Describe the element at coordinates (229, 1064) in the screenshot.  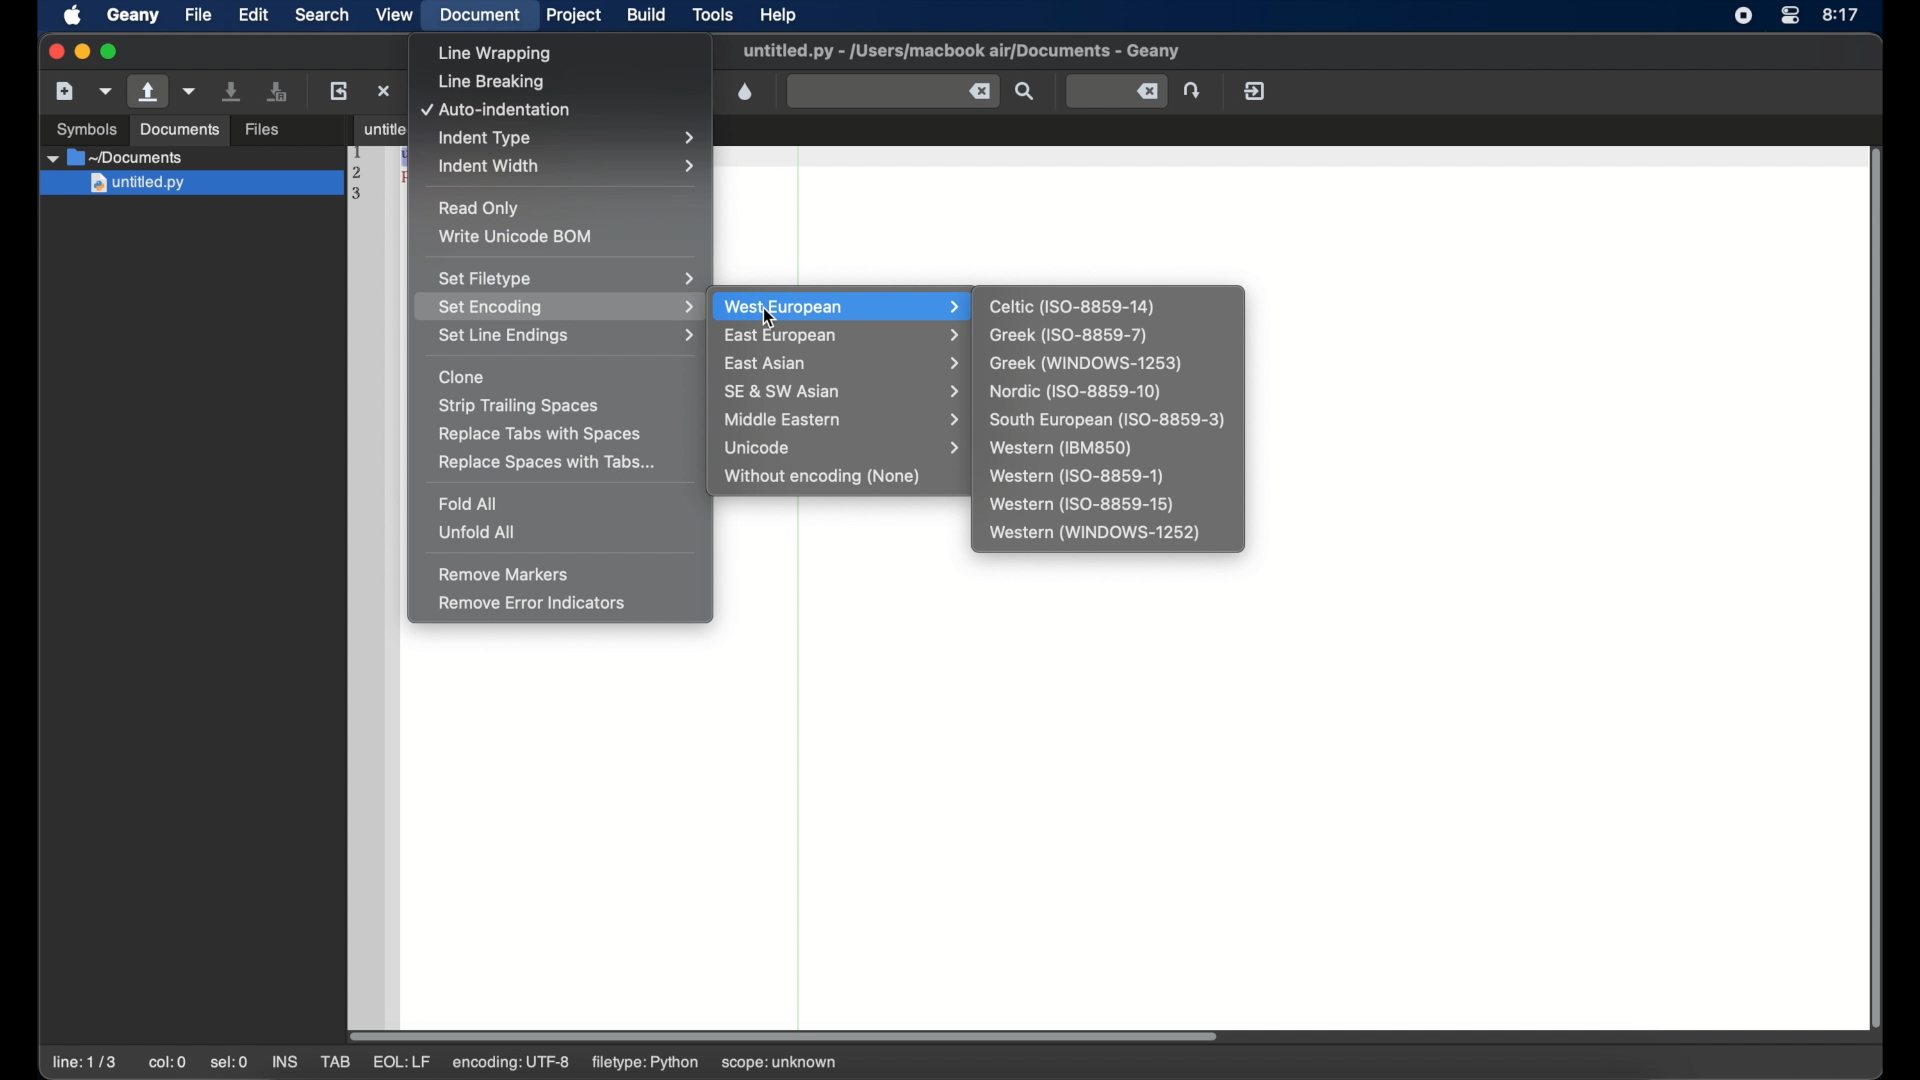
I see `sel:0` at that location.